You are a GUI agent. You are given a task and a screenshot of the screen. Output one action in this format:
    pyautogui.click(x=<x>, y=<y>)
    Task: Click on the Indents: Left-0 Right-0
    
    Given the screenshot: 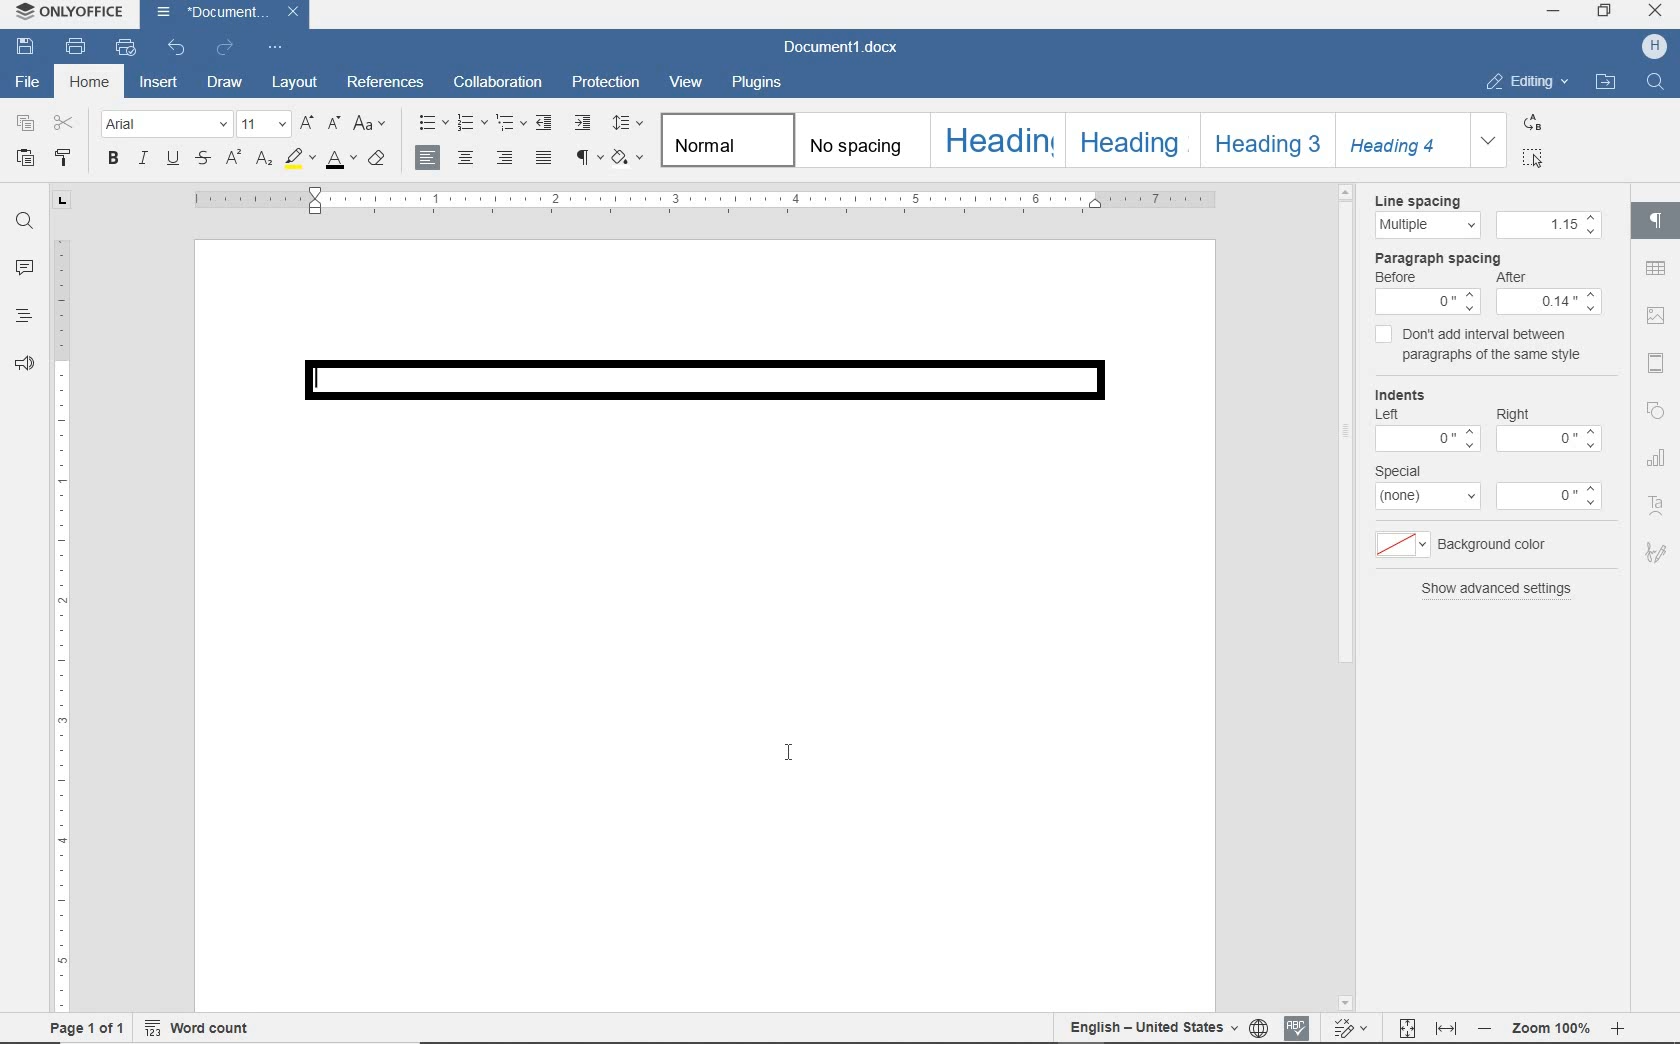 What is the action you would take?
    pyautogui.click(x=1488, y=421)
    